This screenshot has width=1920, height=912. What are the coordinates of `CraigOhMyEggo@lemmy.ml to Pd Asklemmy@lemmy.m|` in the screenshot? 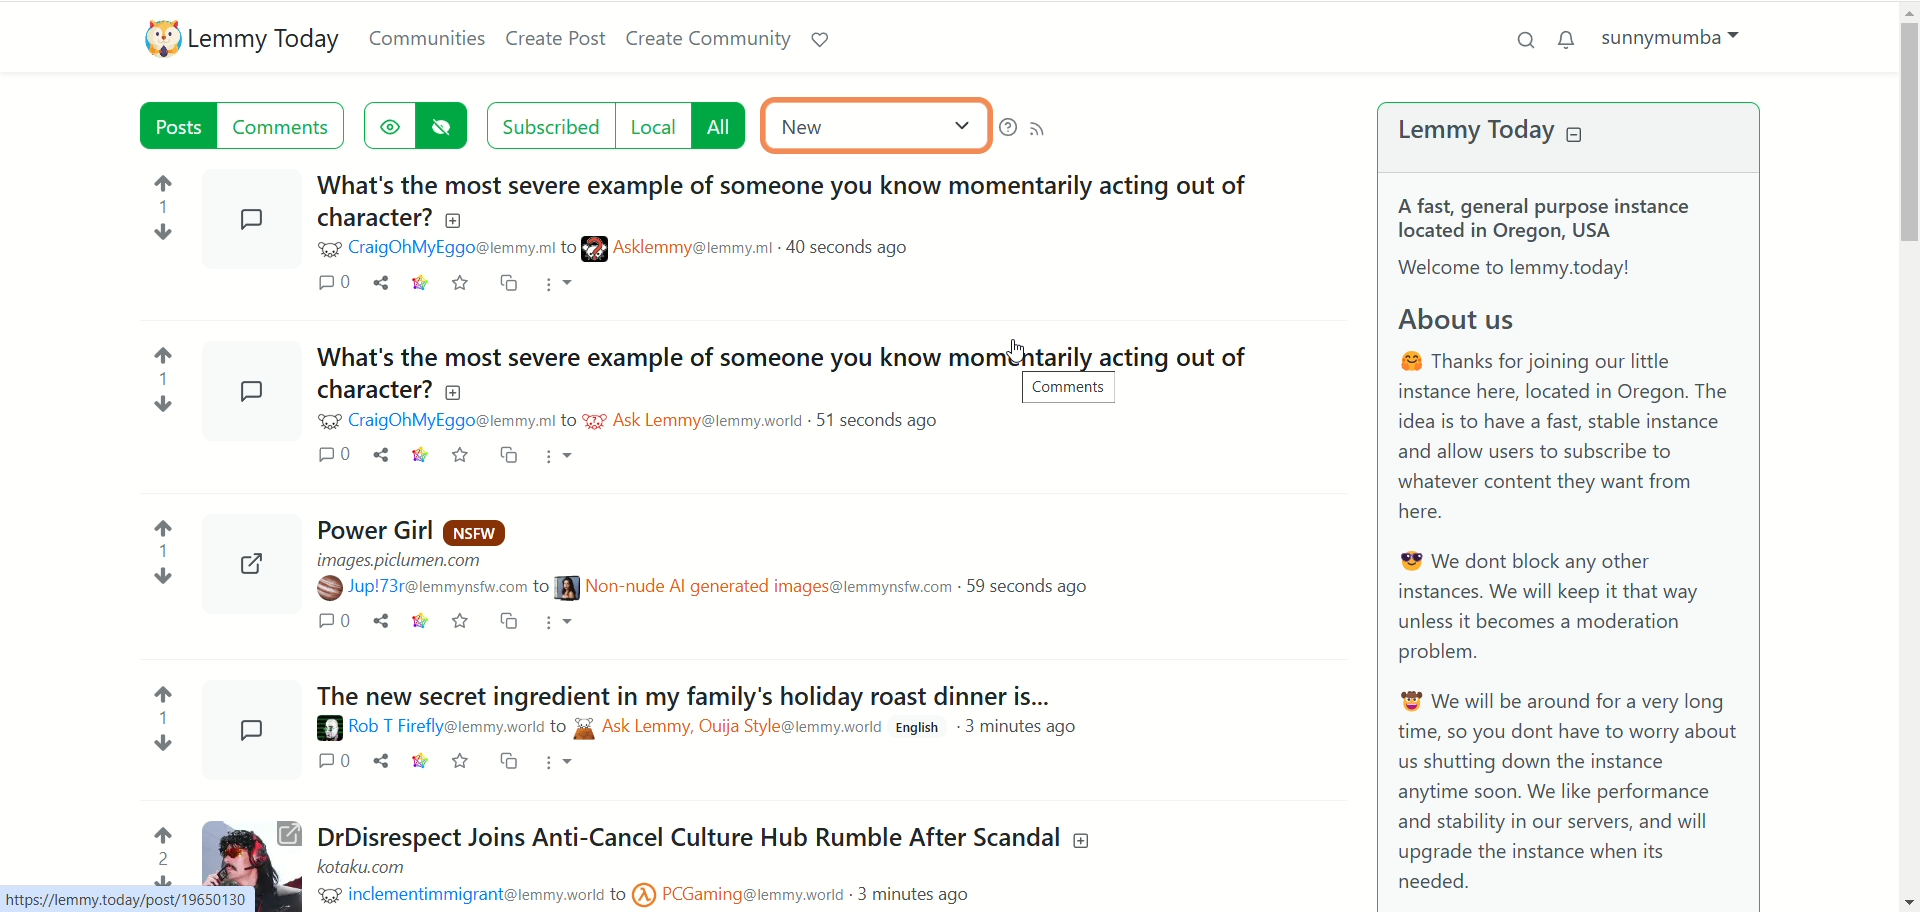 It's located at (550, 248).